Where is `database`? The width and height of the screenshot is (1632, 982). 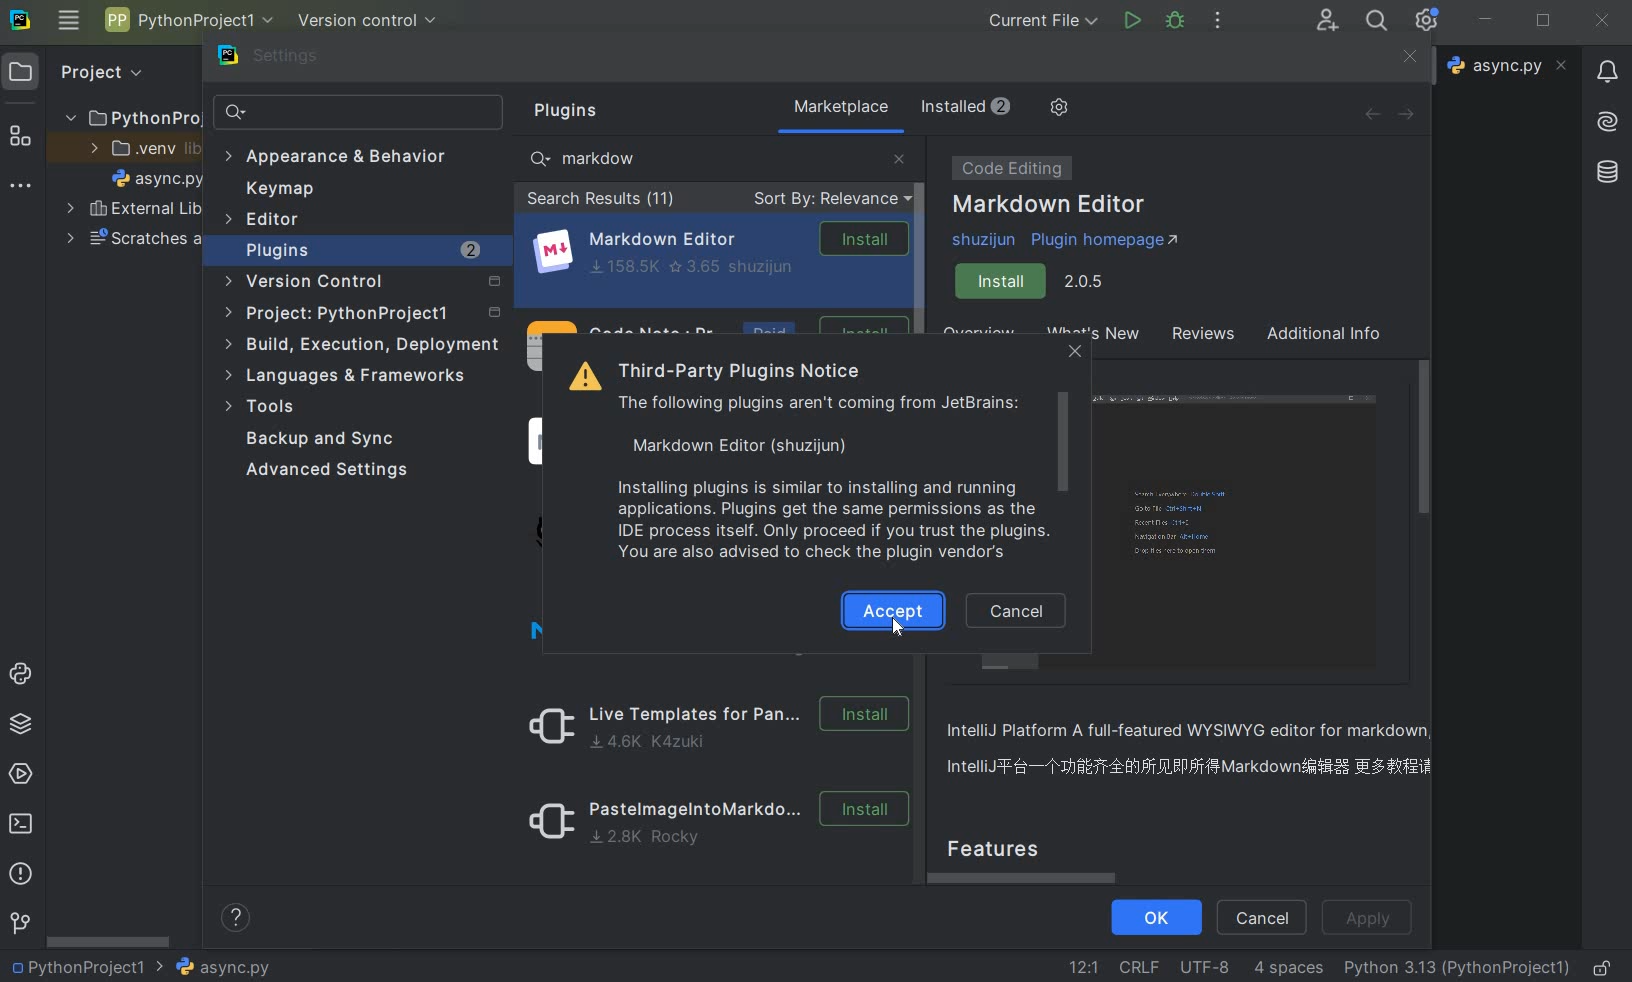
database is located at coordinates (1606, 173).